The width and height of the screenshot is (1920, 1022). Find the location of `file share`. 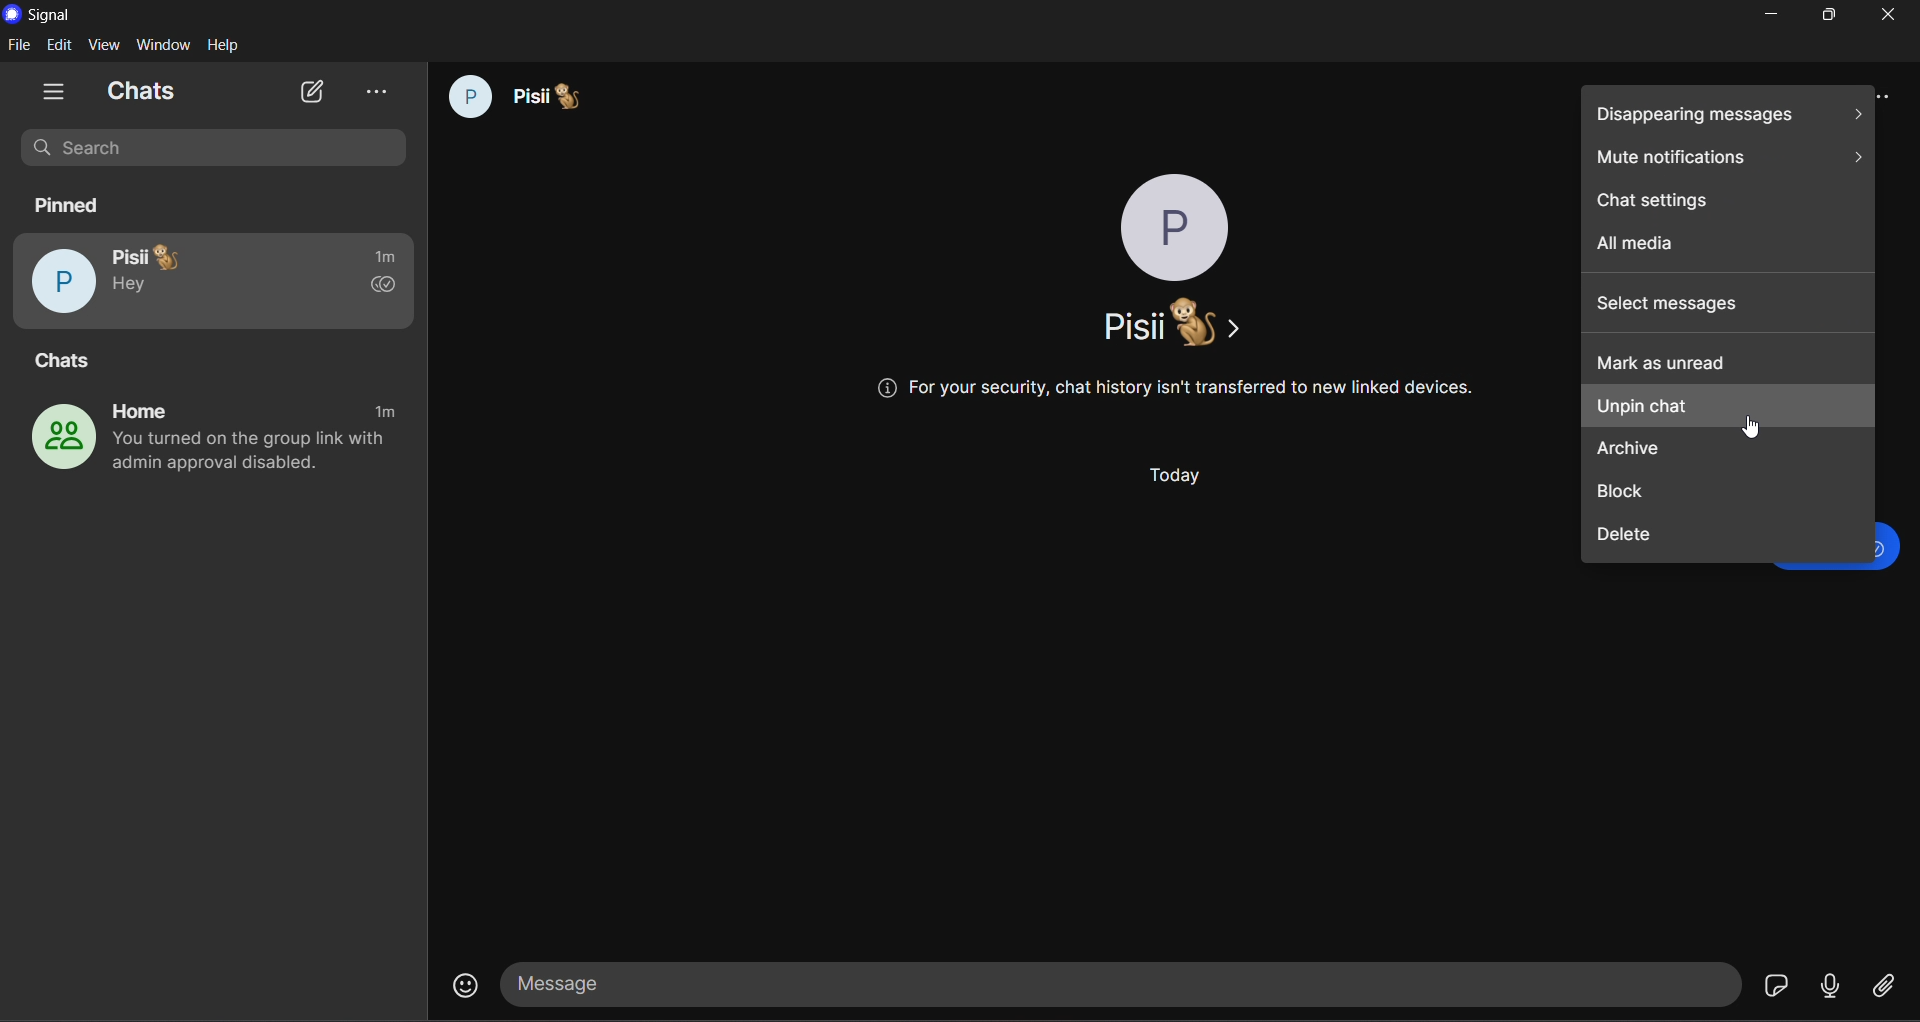

file share is located at coordinates (1884, 984).